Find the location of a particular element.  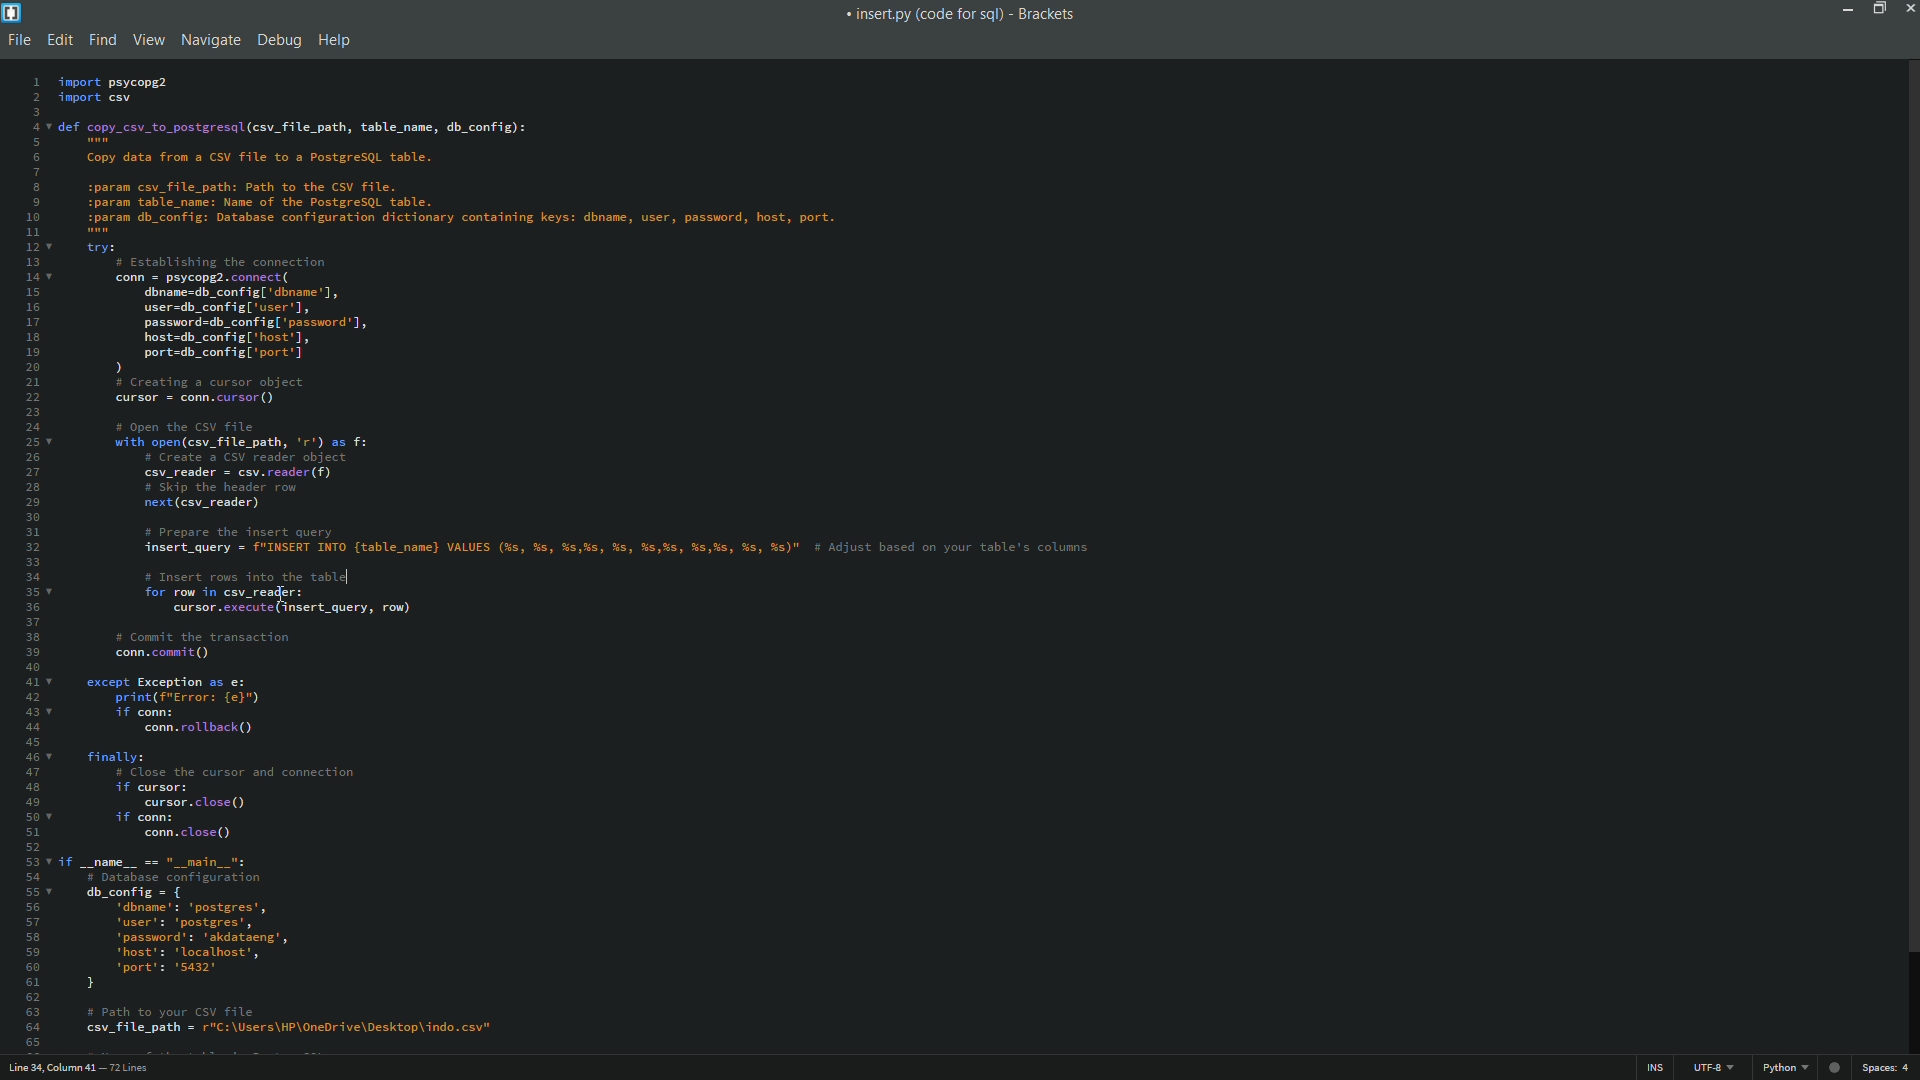

file format is located at coordinates (1789, 1068).